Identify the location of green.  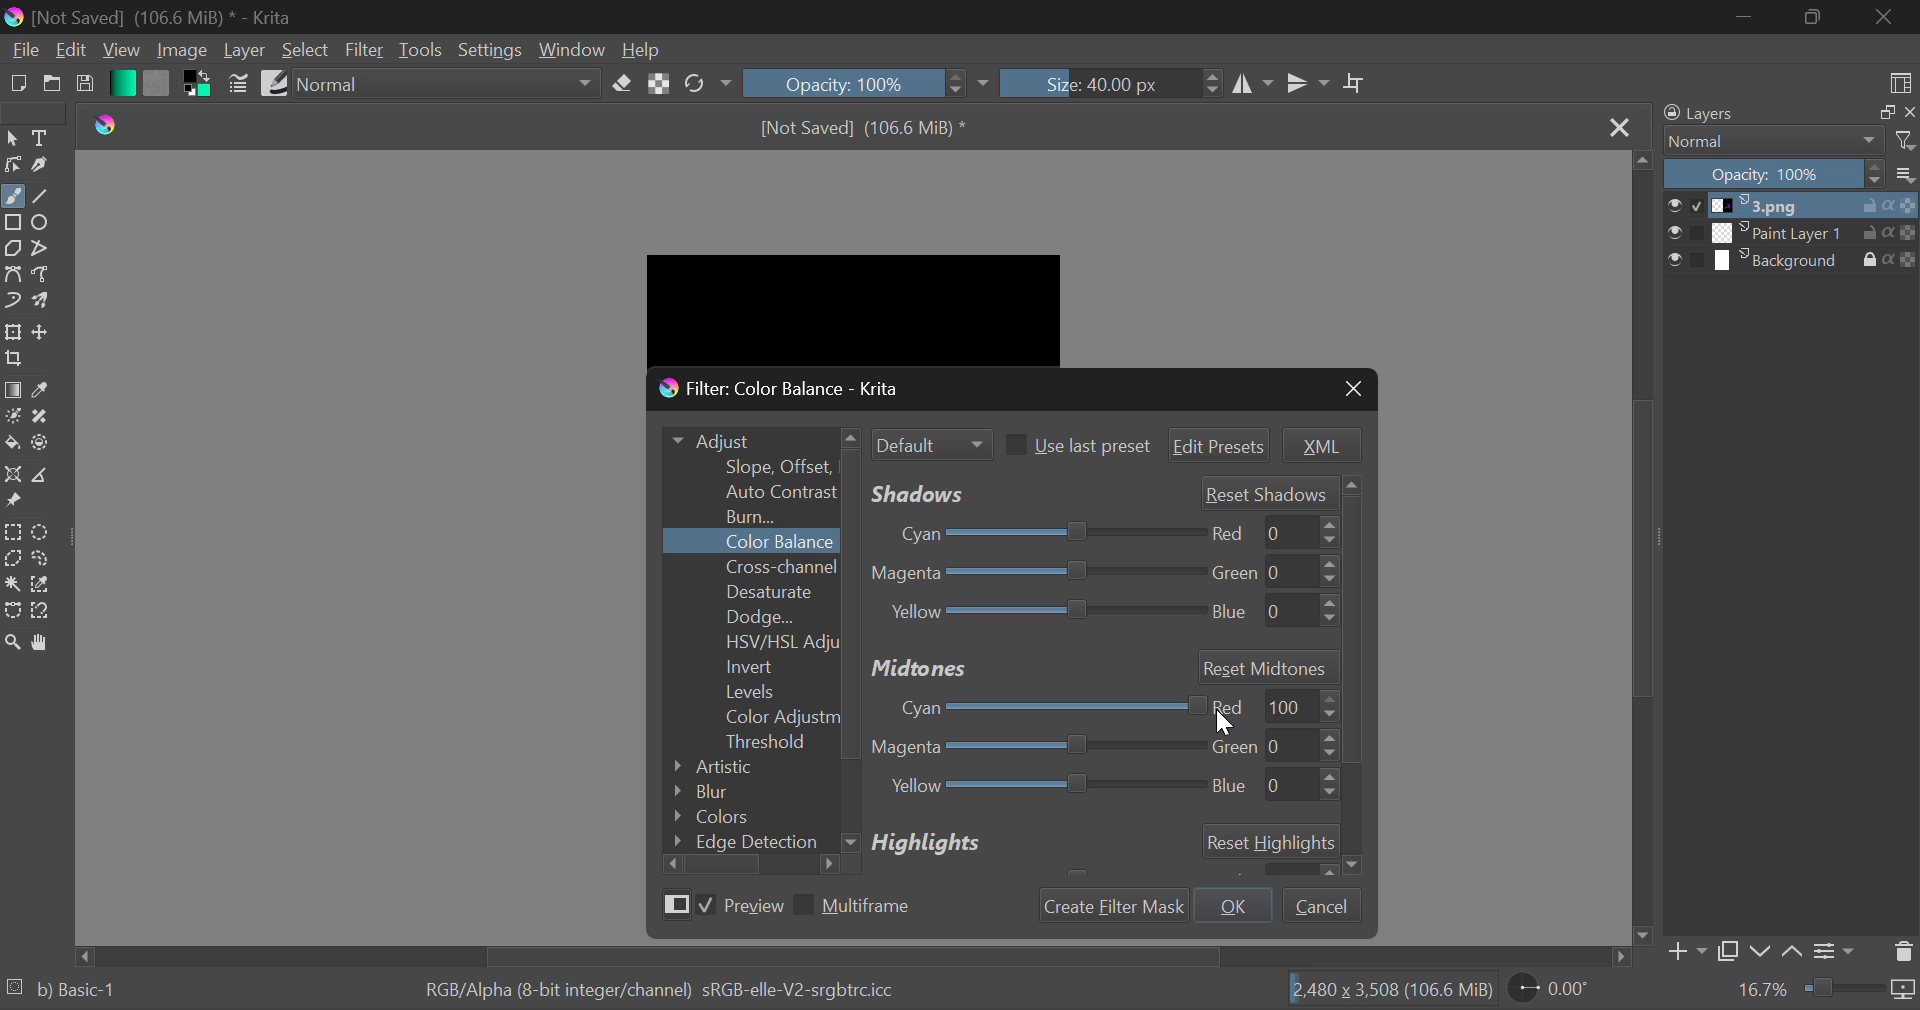
(1275, 570).